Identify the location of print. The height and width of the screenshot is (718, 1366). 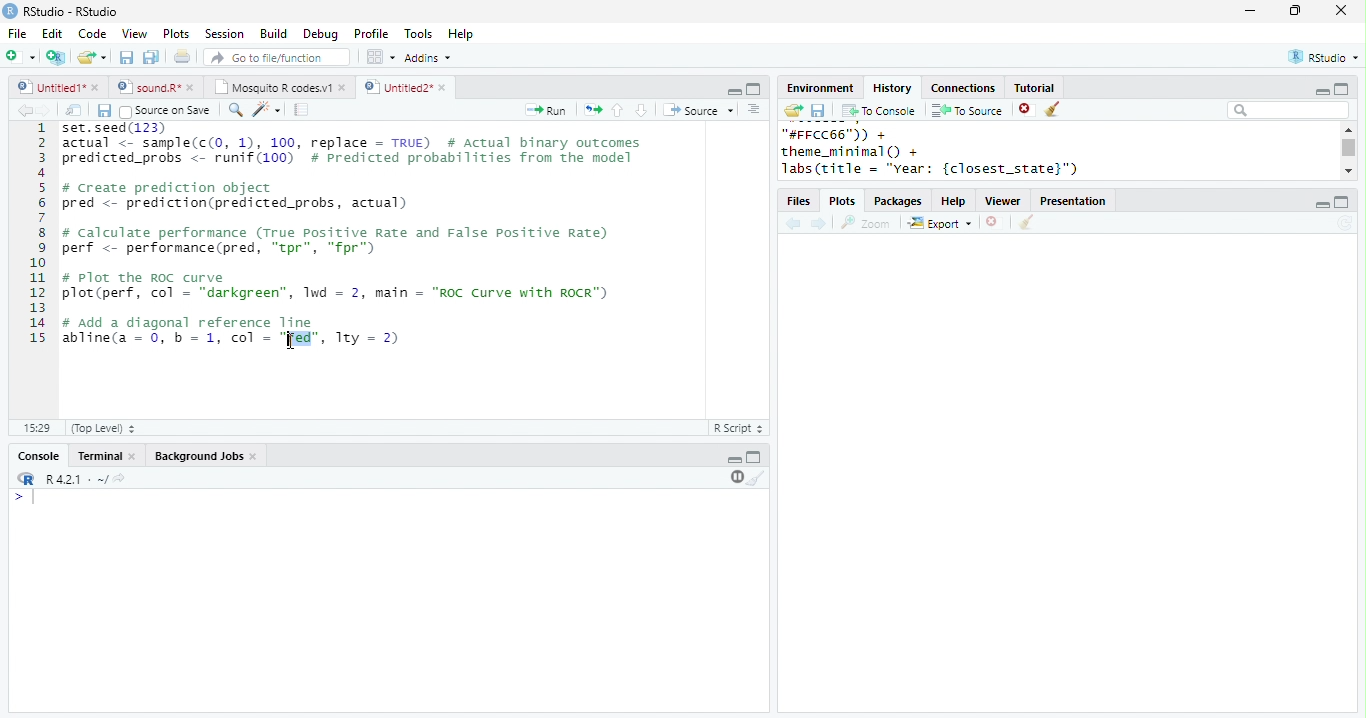
(183, 56).